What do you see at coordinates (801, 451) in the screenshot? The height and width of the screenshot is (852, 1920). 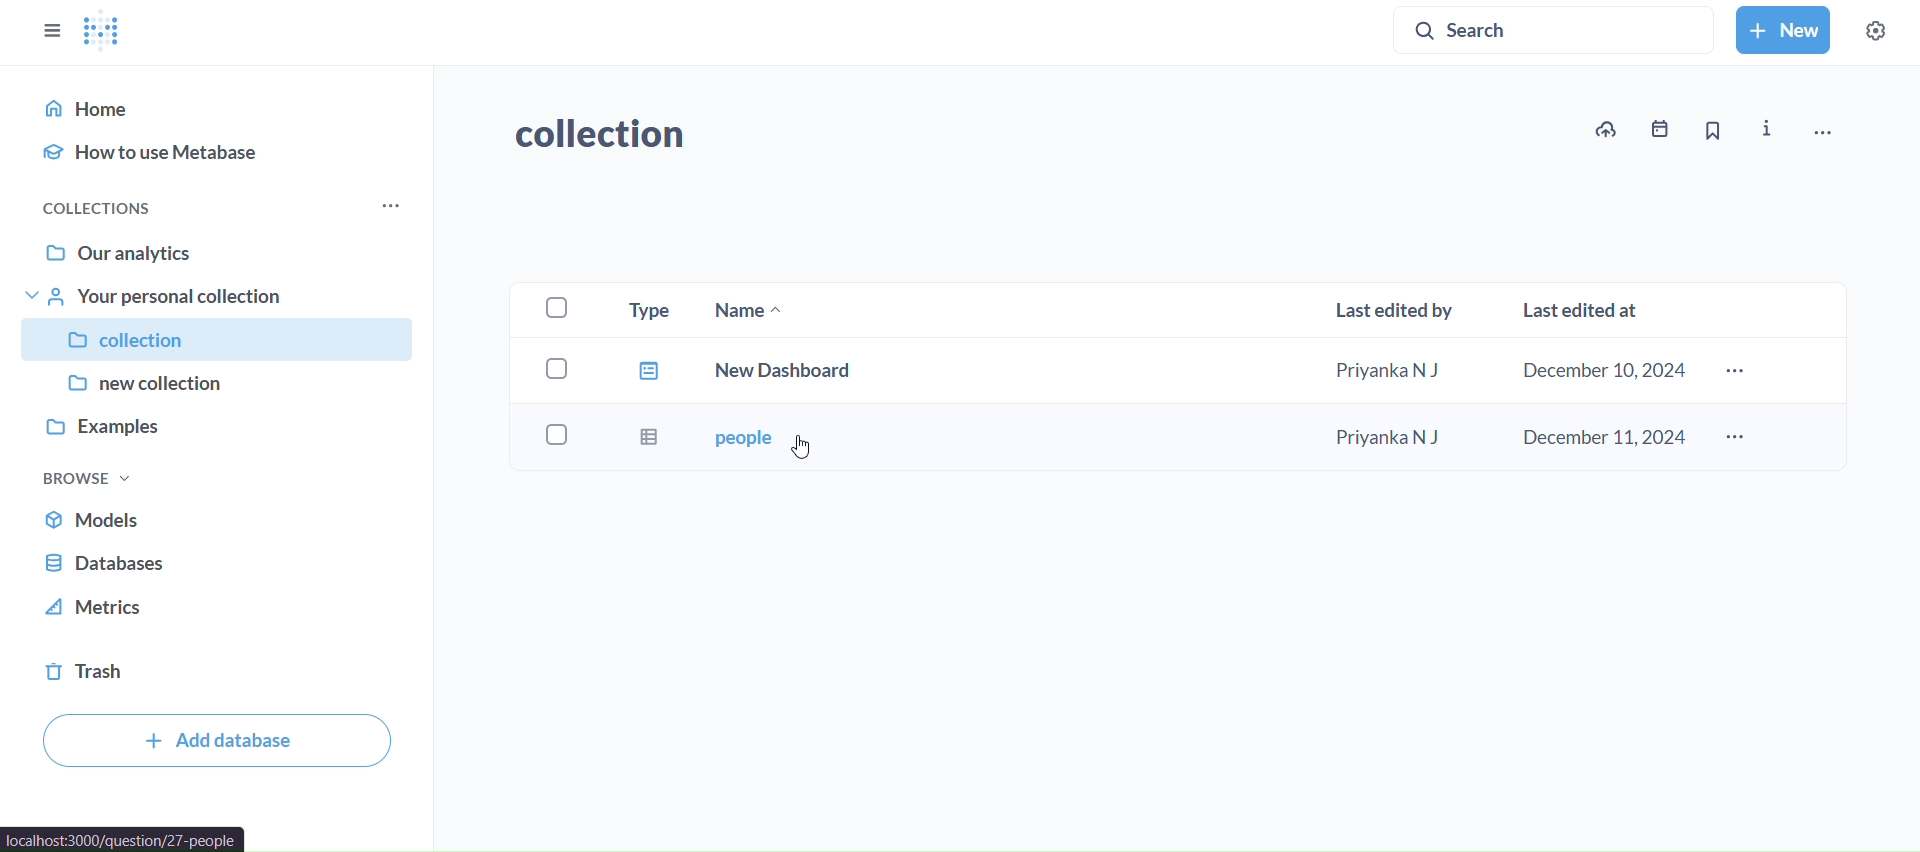 I see `cursor` at bounding box center [801, 451].